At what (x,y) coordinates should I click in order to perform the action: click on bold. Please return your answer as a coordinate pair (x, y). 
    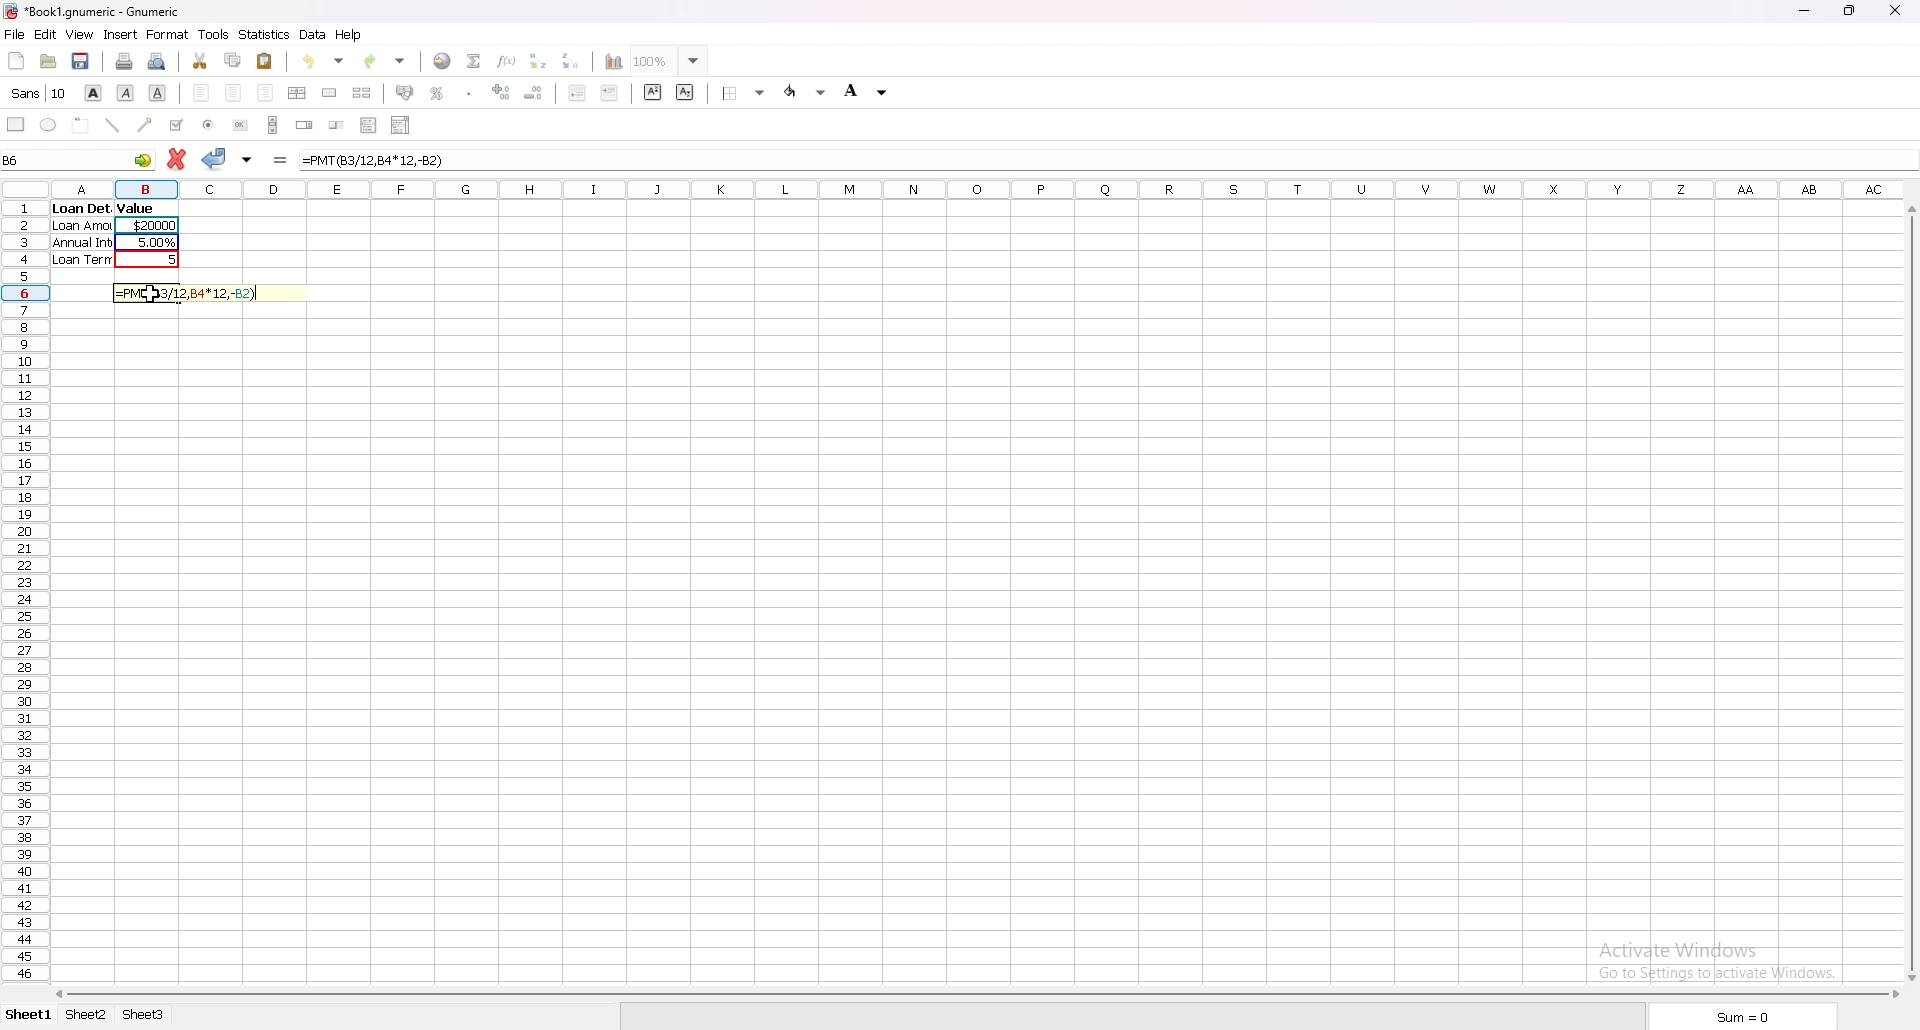
    Looking at the image, I should click on (93, 92).